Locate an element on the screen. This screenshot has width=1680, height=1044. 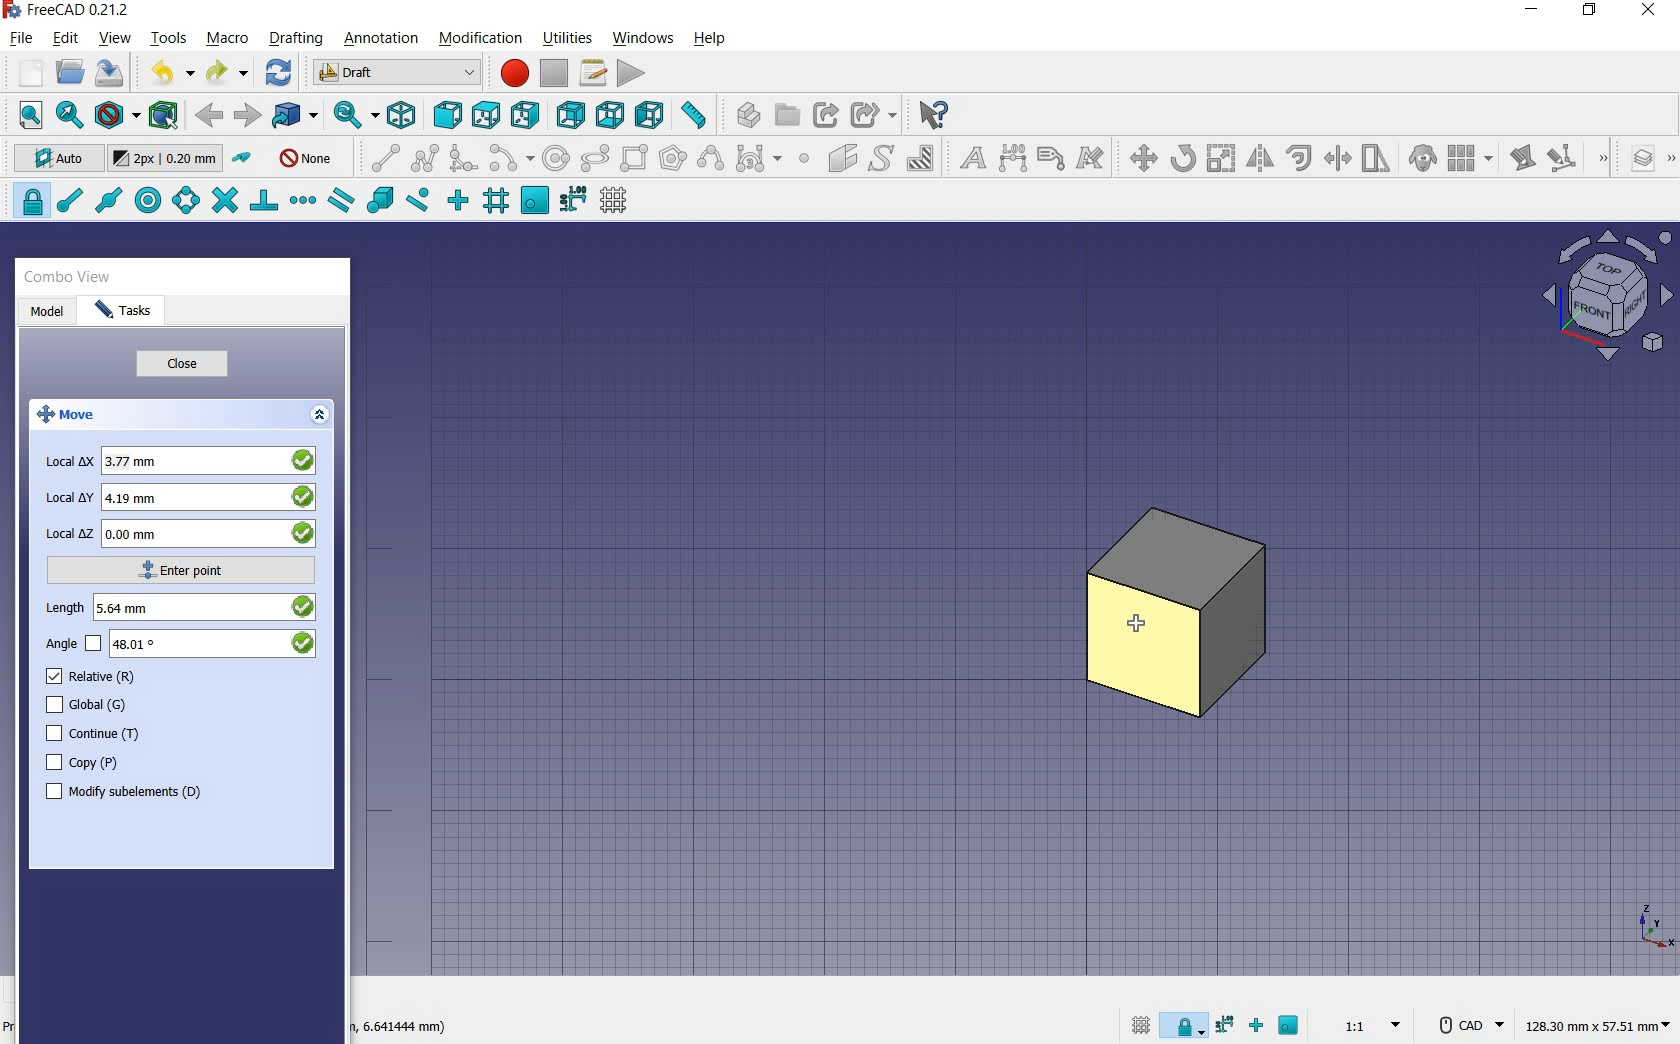
open is located at coordinates (73, 73).